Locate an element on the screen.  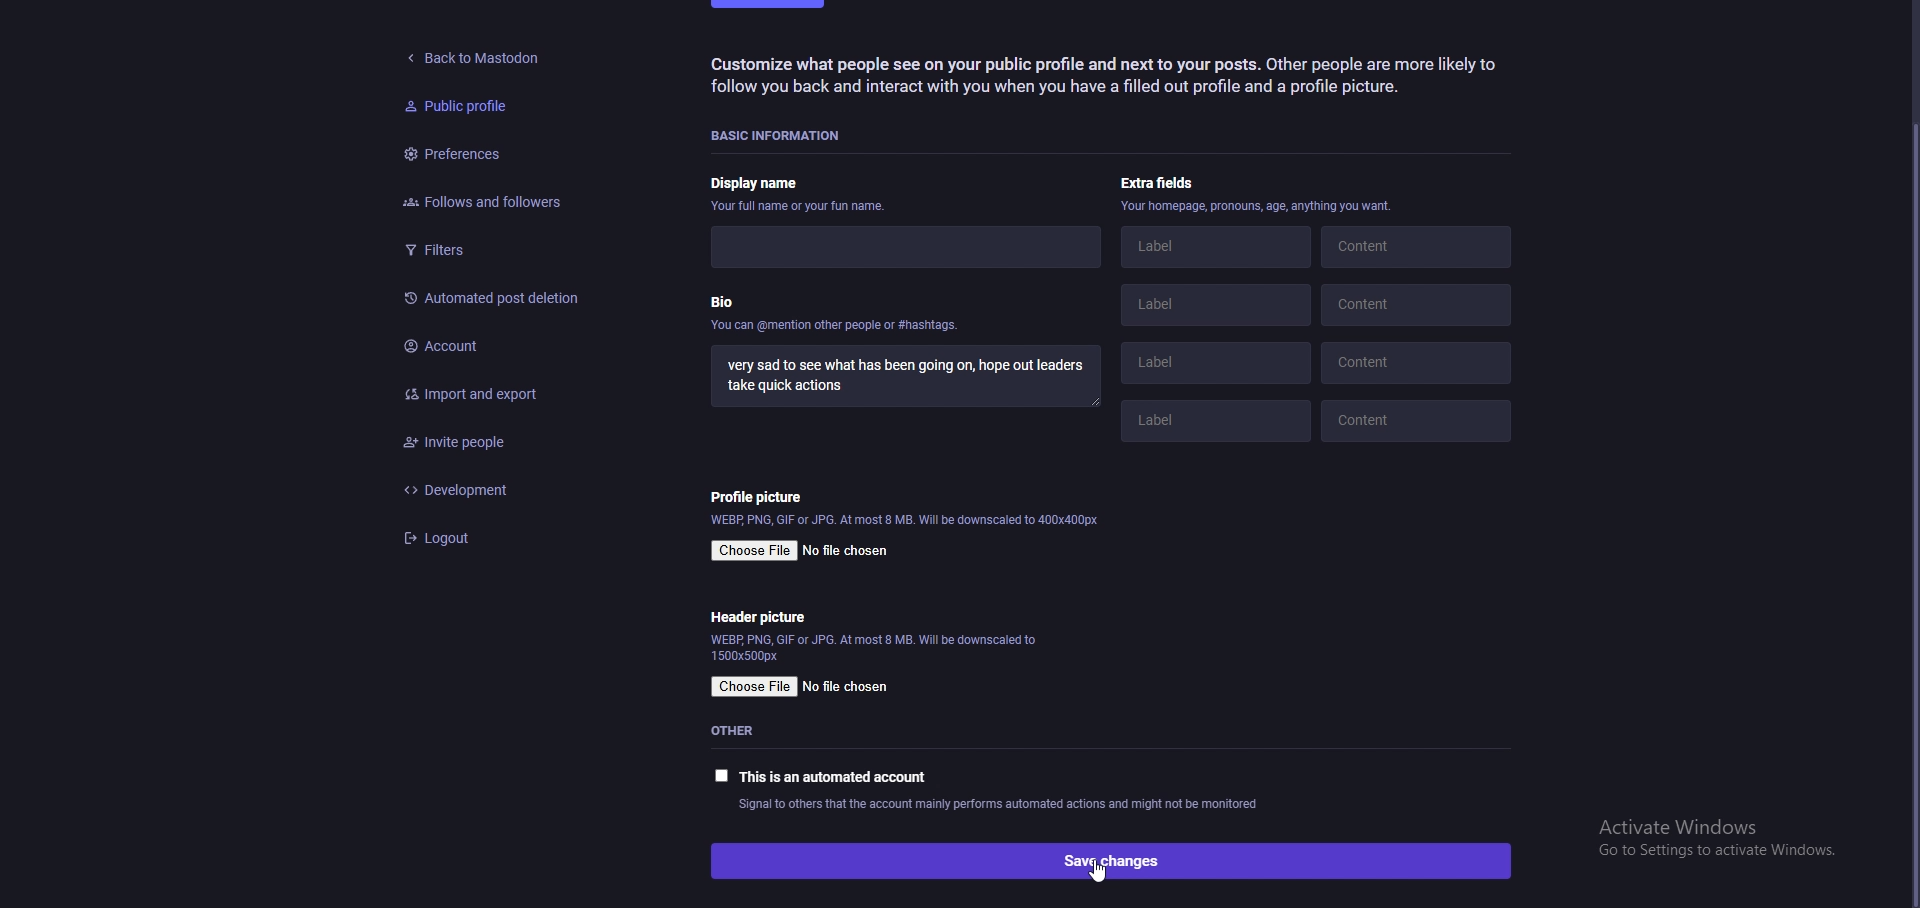
bio is located at coordinates (907, 379).